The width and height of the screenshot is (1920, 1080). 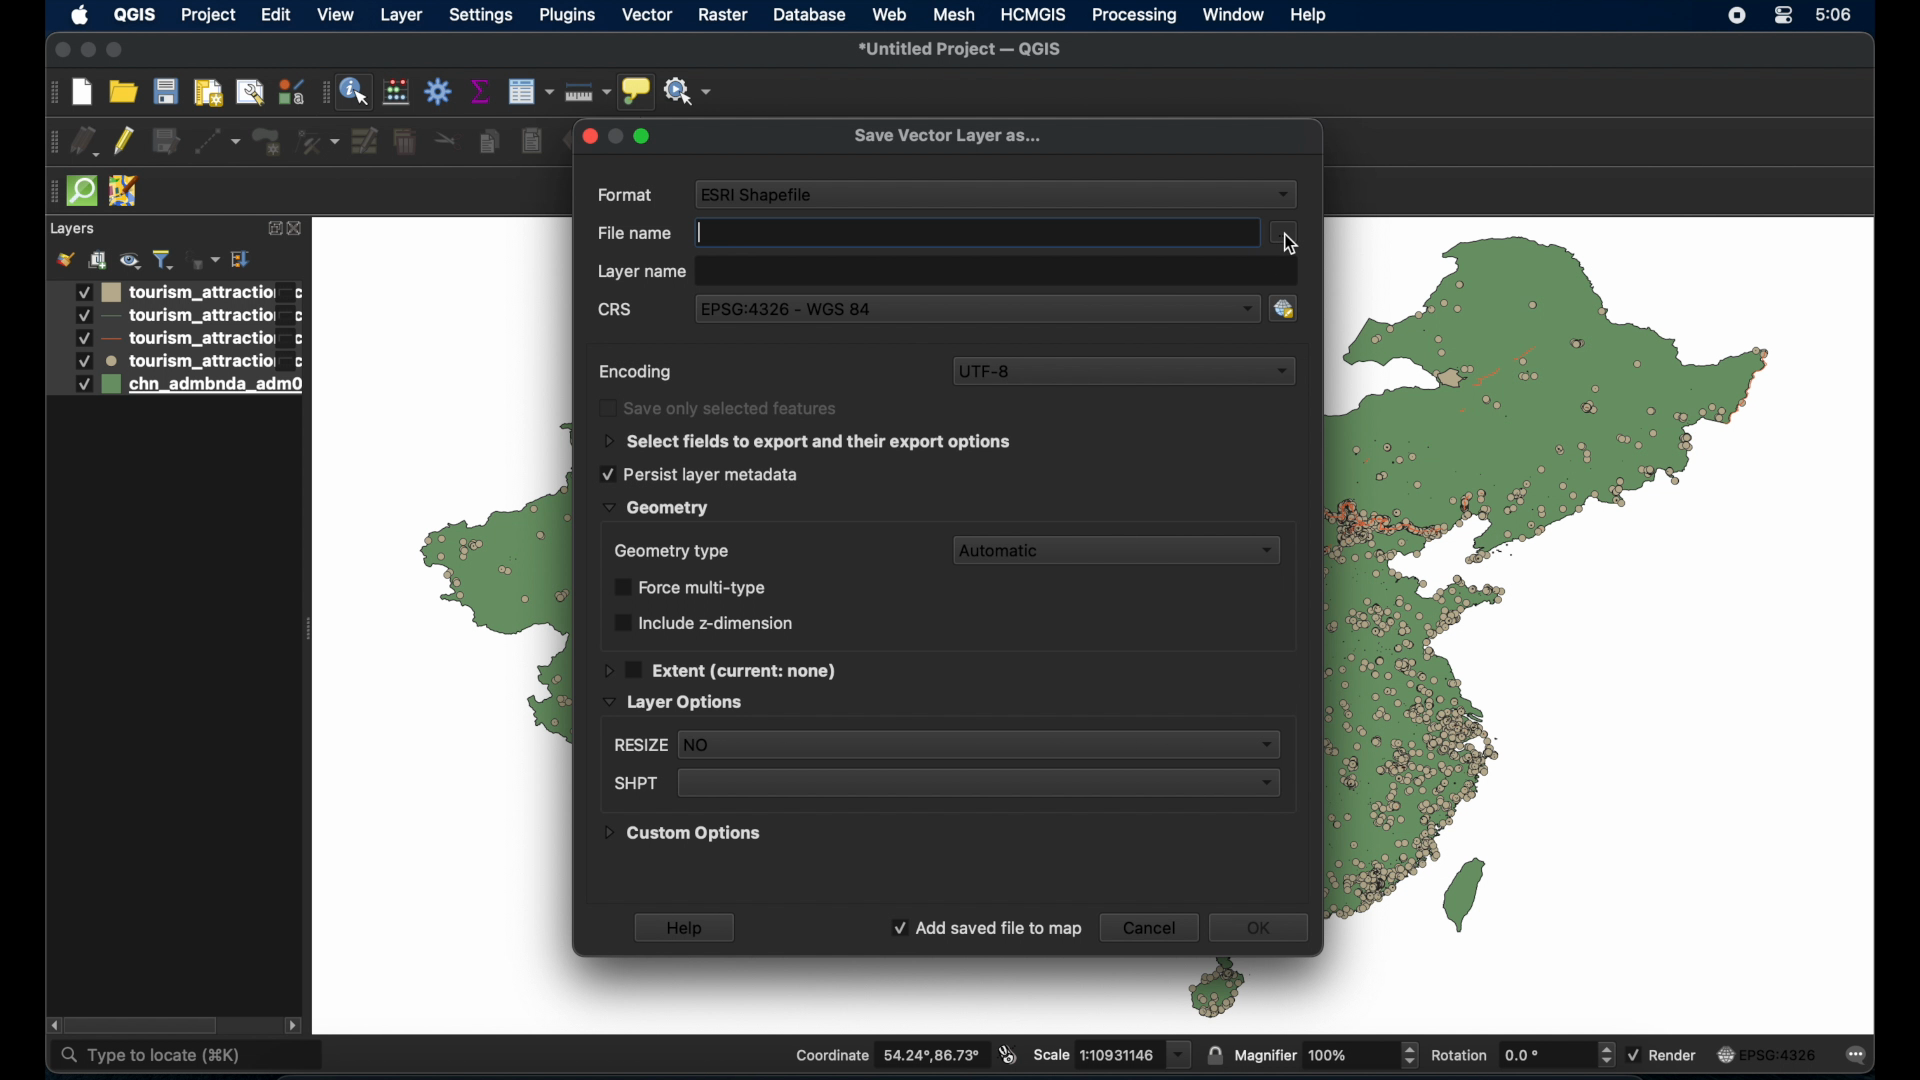 I want to click on add saved file to map, so click(x=986, y=929).